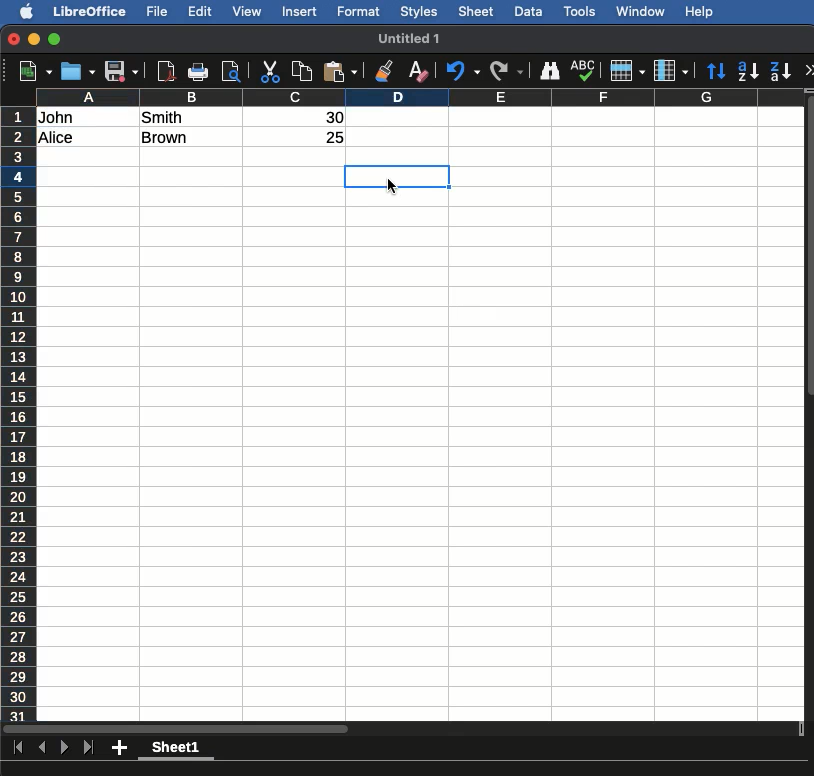  I want to click on Rows, so click(628, 69).